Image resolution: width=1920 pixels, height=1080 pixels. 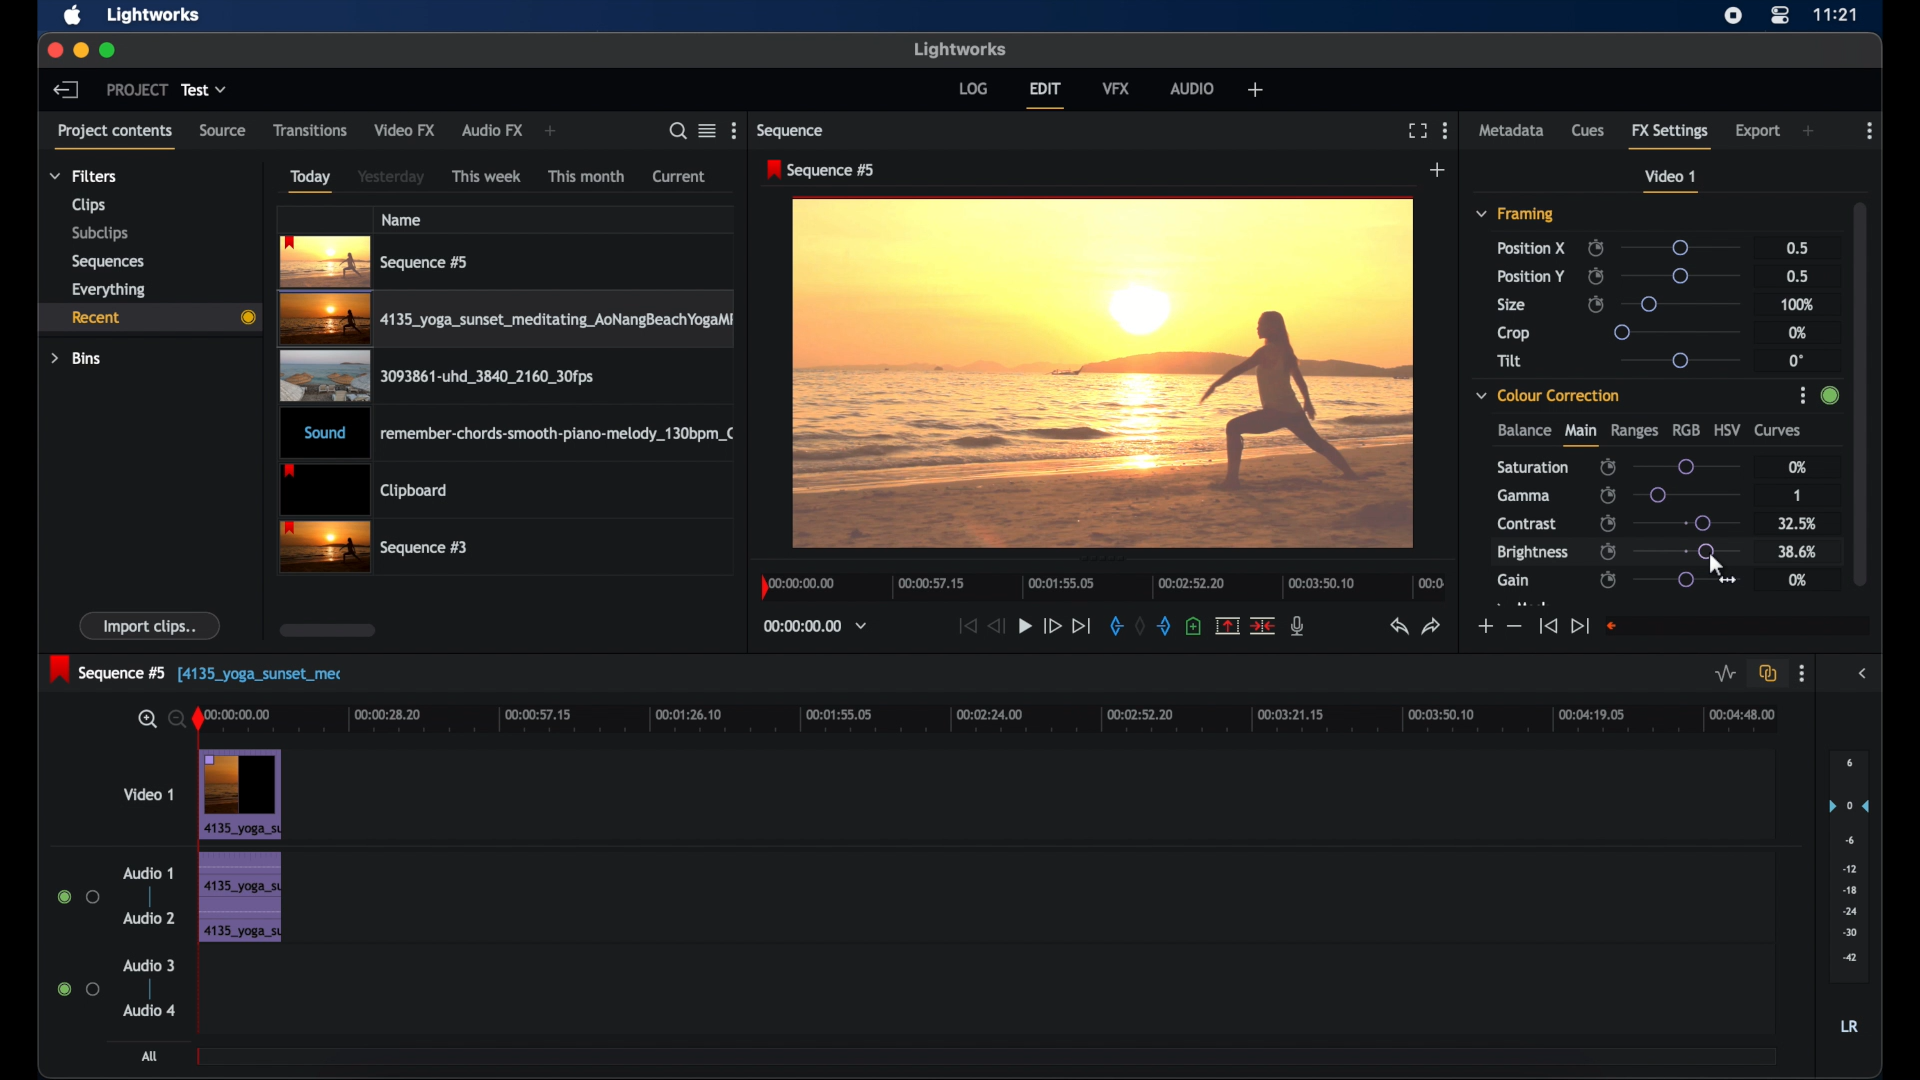 What do you see at coordinates (1512, 129) in the screenshot?
I see `metadata` at bounding box center [1512, 129].